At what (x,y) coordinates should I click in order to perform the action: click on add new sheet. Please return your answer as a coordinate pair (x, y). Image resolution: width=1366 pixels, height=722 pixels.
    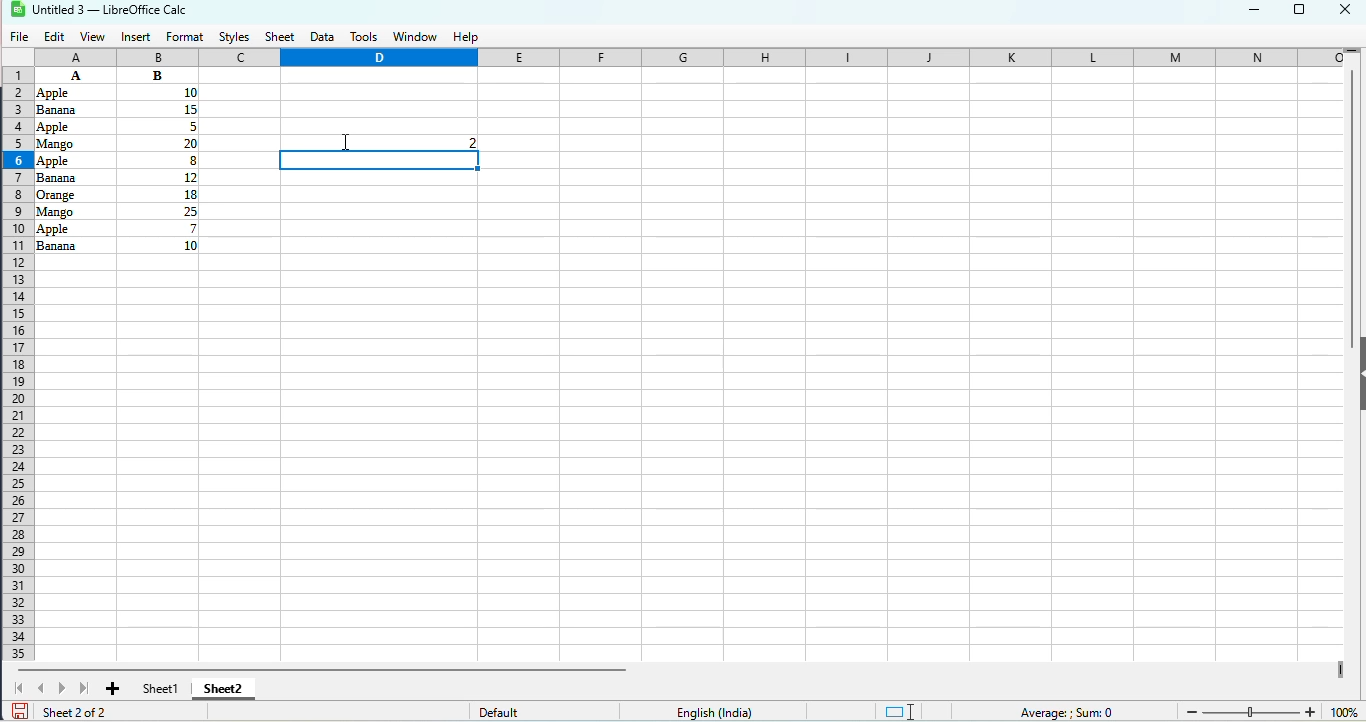
    Looking at the image, I should click on (112, 689).